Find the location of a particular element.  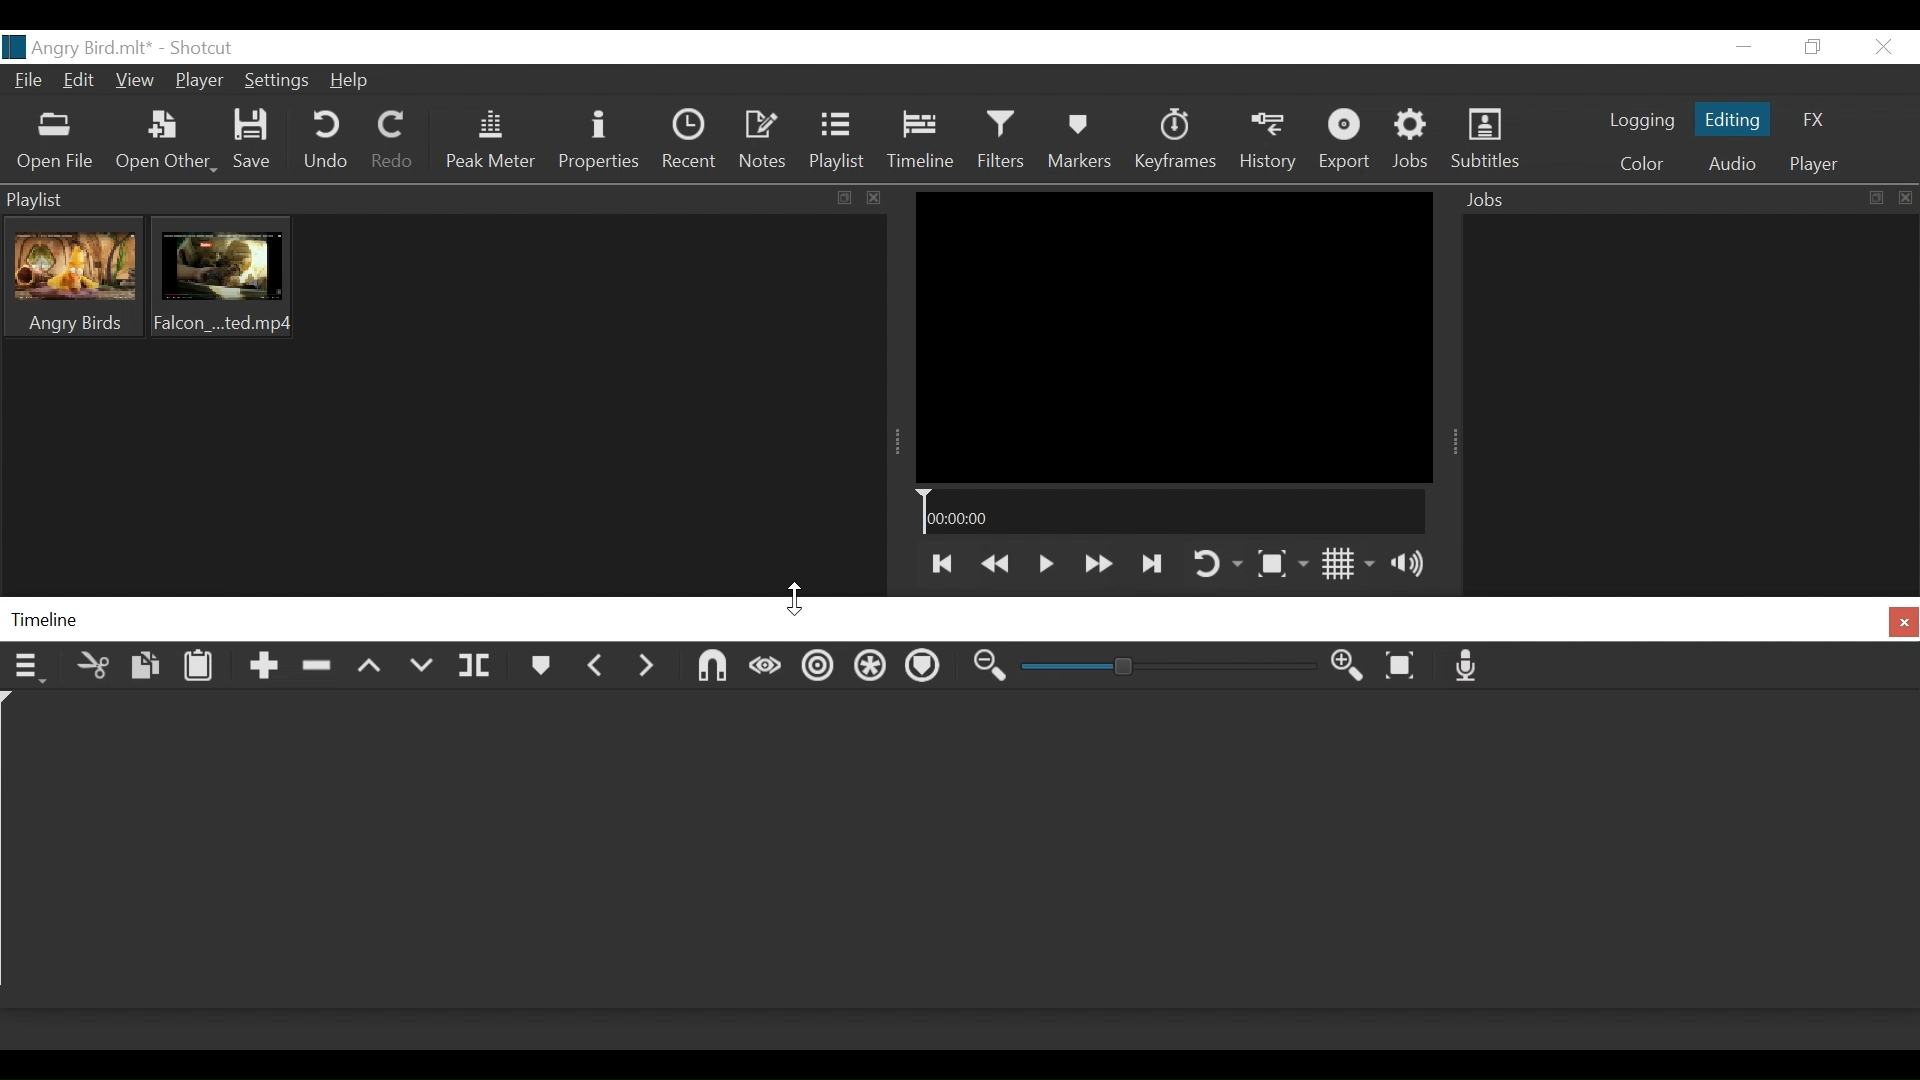

Skip to the next point is located at coordinates (1153, 562).